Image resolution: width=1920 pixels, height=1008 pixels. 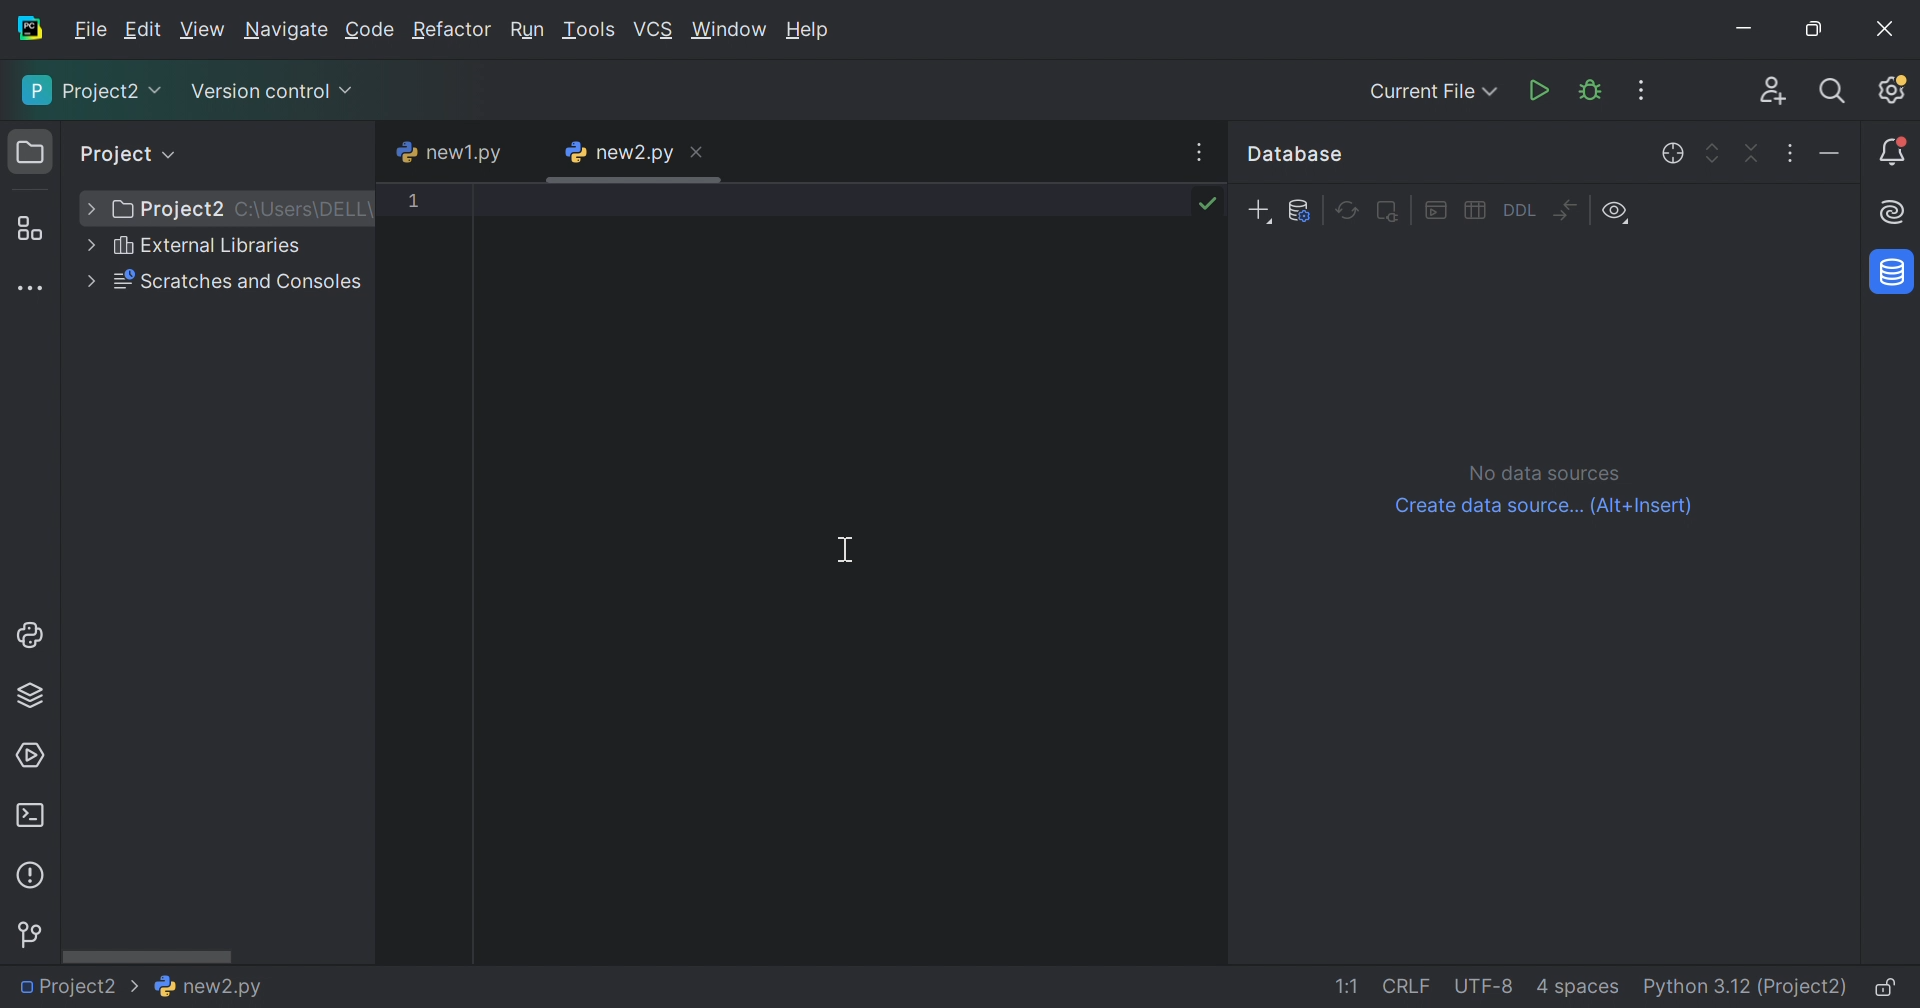 What do you see at coordinates (449, 153) in the screenshot?
I see `new1.py` at bounding box center [449, 153].